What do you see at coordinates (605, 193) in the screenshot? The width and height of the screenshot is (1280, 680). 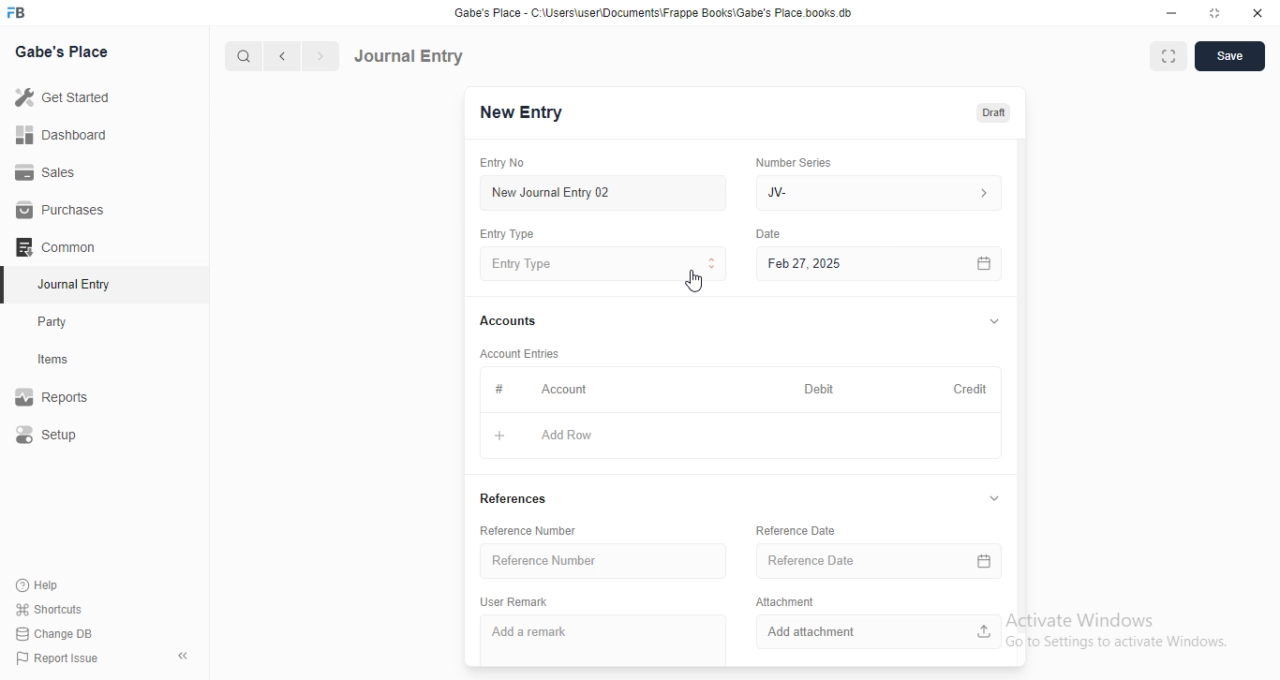 I see `New Journal Entry 02` at bounding box center [605, 193].